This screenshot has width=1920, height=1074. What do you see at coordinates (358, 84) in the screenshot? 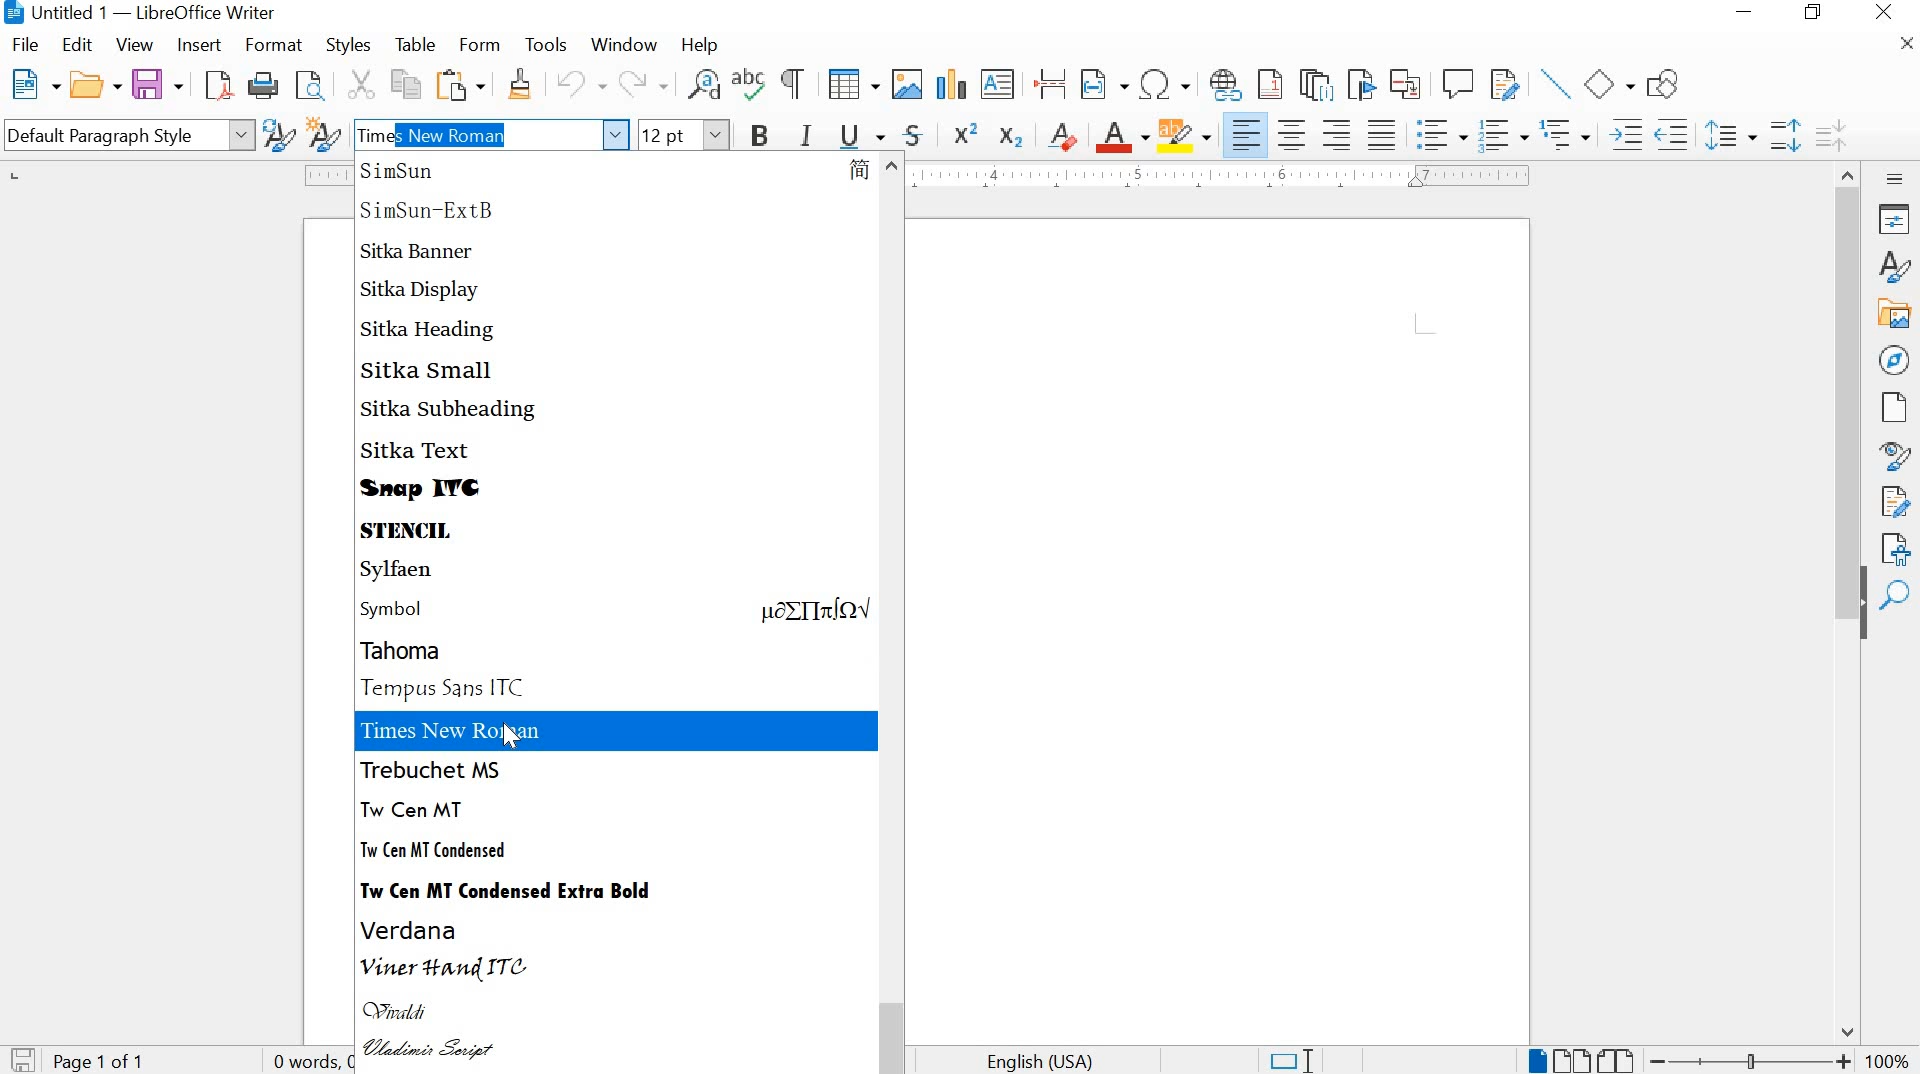
I see `CUT` at bounding box center [358, 84].